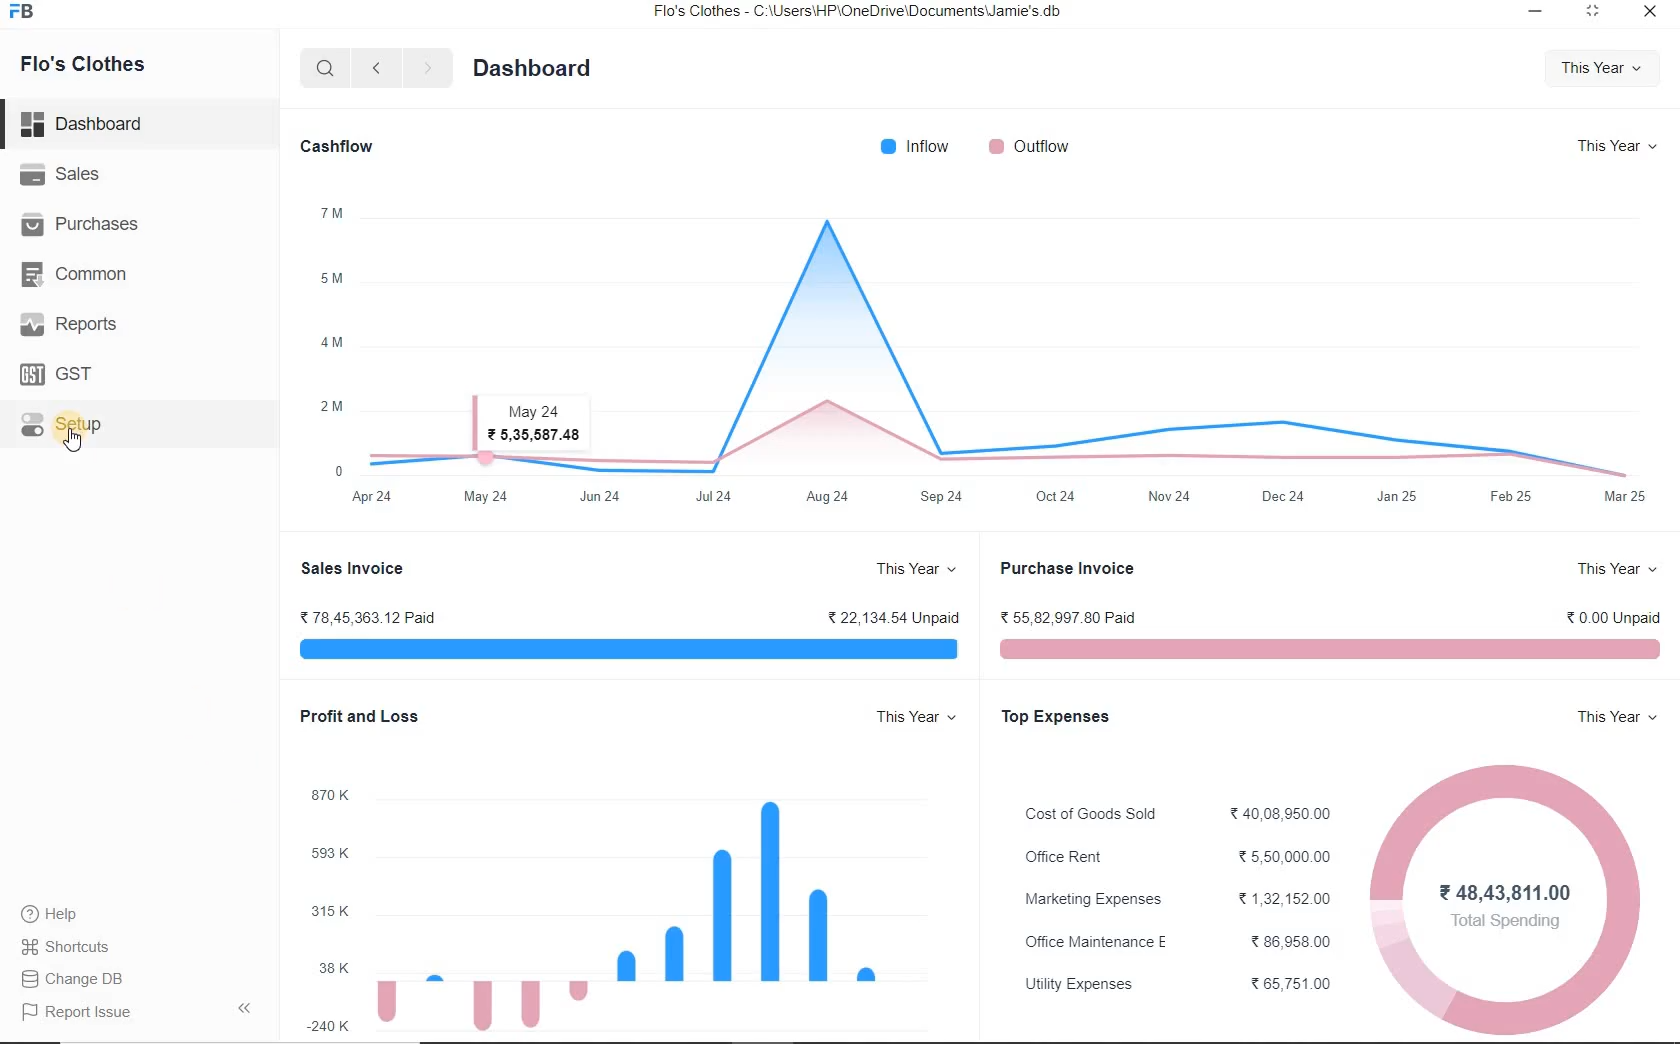 The image size is (1680, 1044). What do you see at coordinates (375, 69) in the screenshot?
I see `previous` at bounding box center [375, 69].